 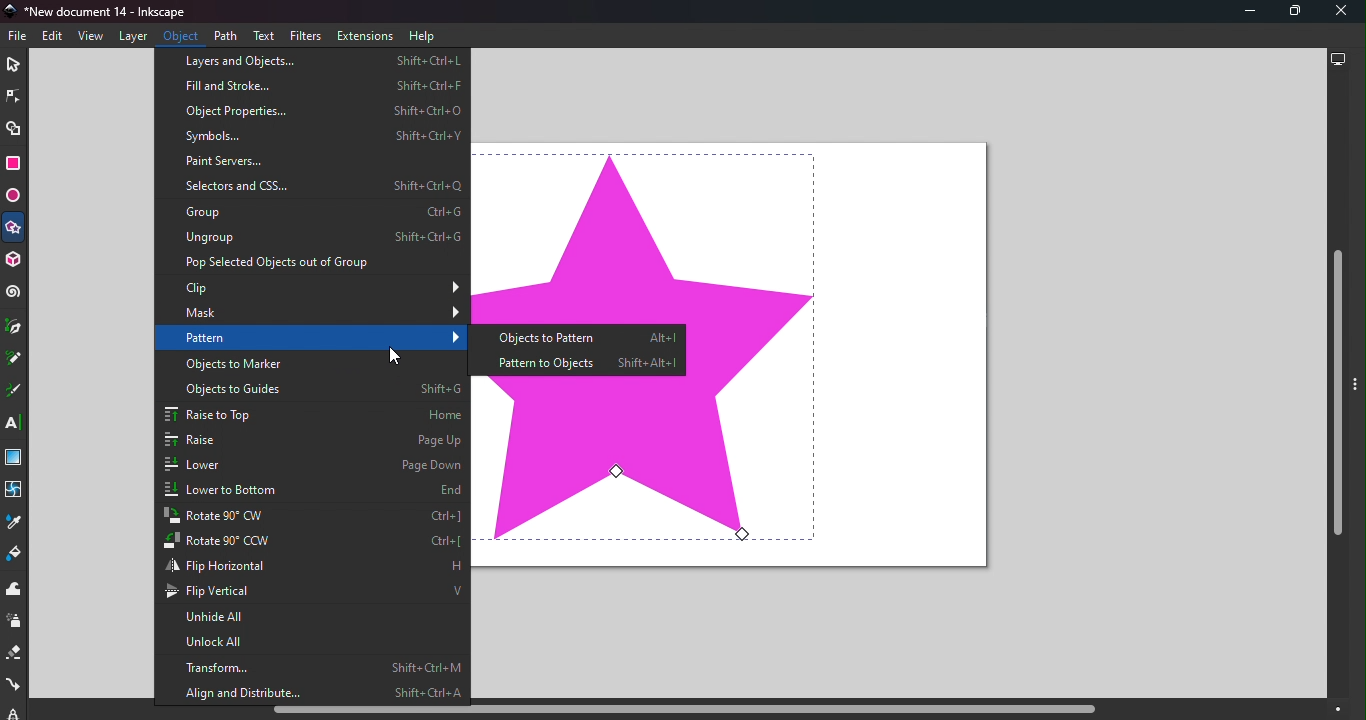 What do you see at coordinates (16, 556) in the screenshot?
I see `Paint bucket tool` at bounding box center [16, 556].